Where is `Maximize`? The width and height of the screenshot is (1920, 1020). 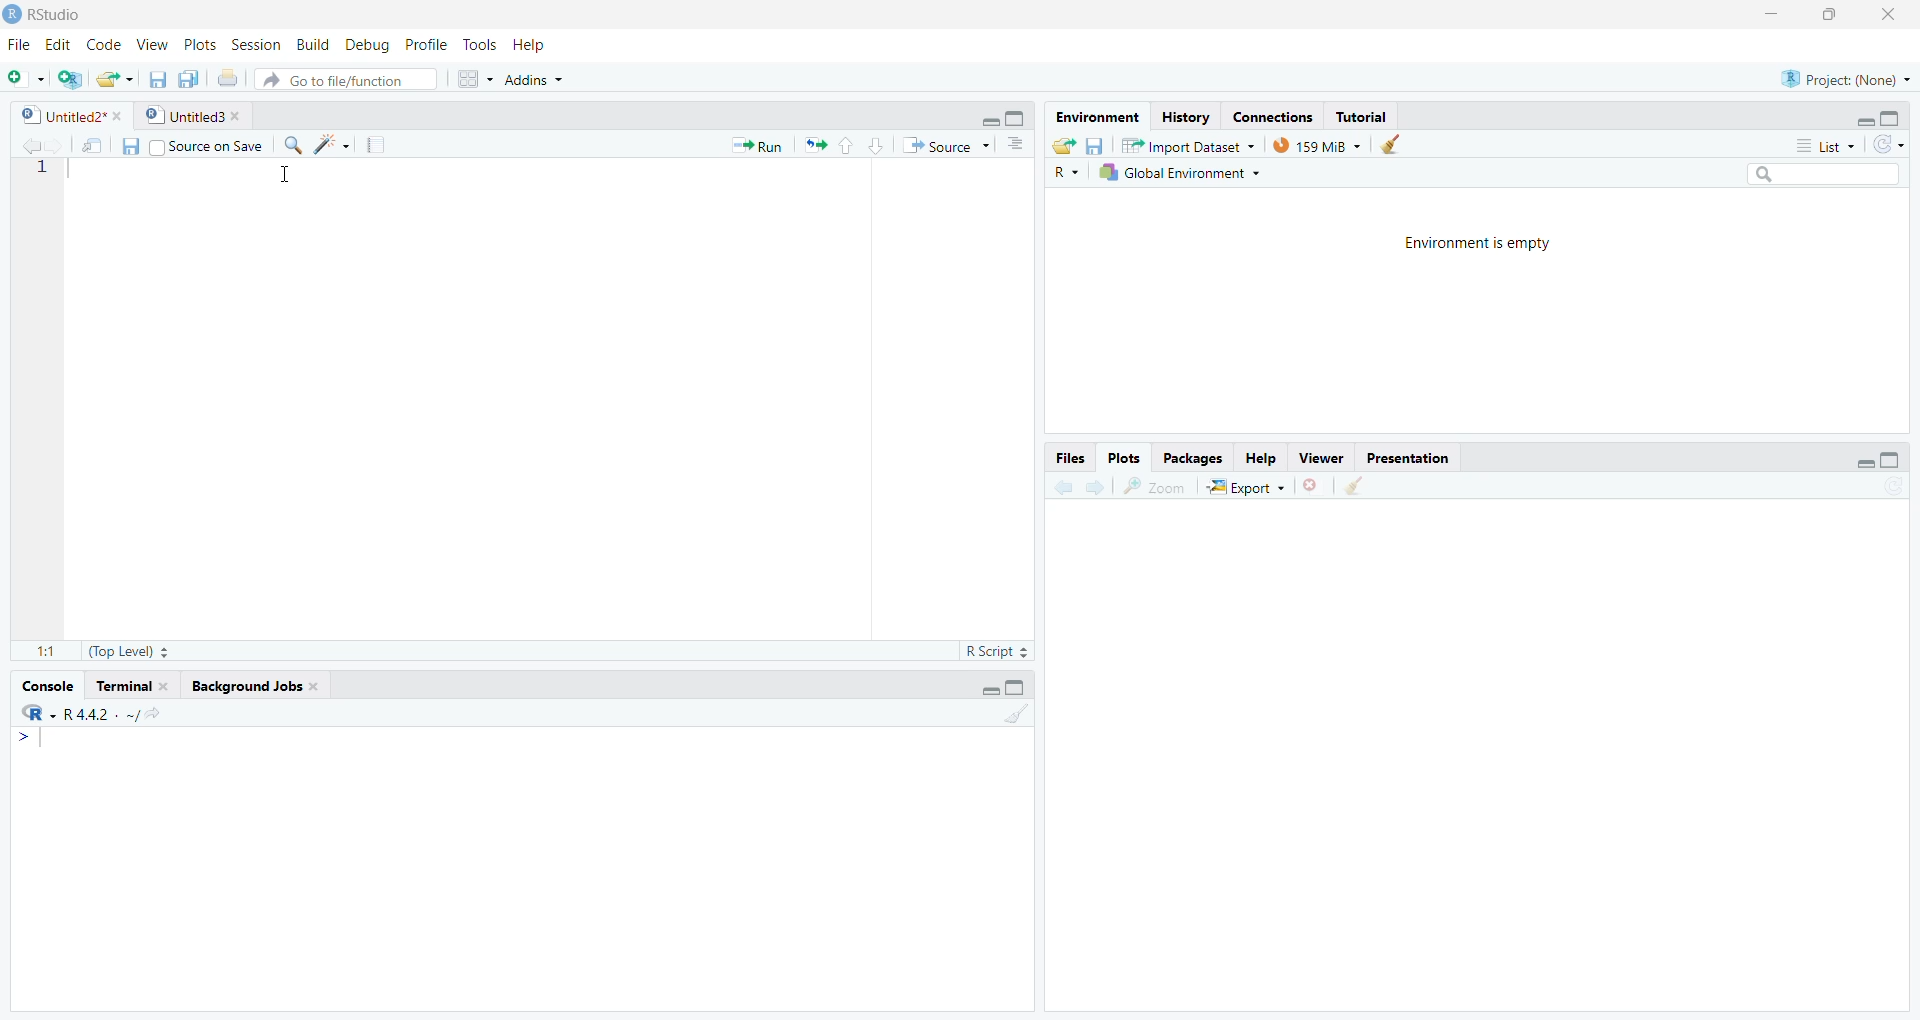 Maximize is located at coordinates (1892, 462).